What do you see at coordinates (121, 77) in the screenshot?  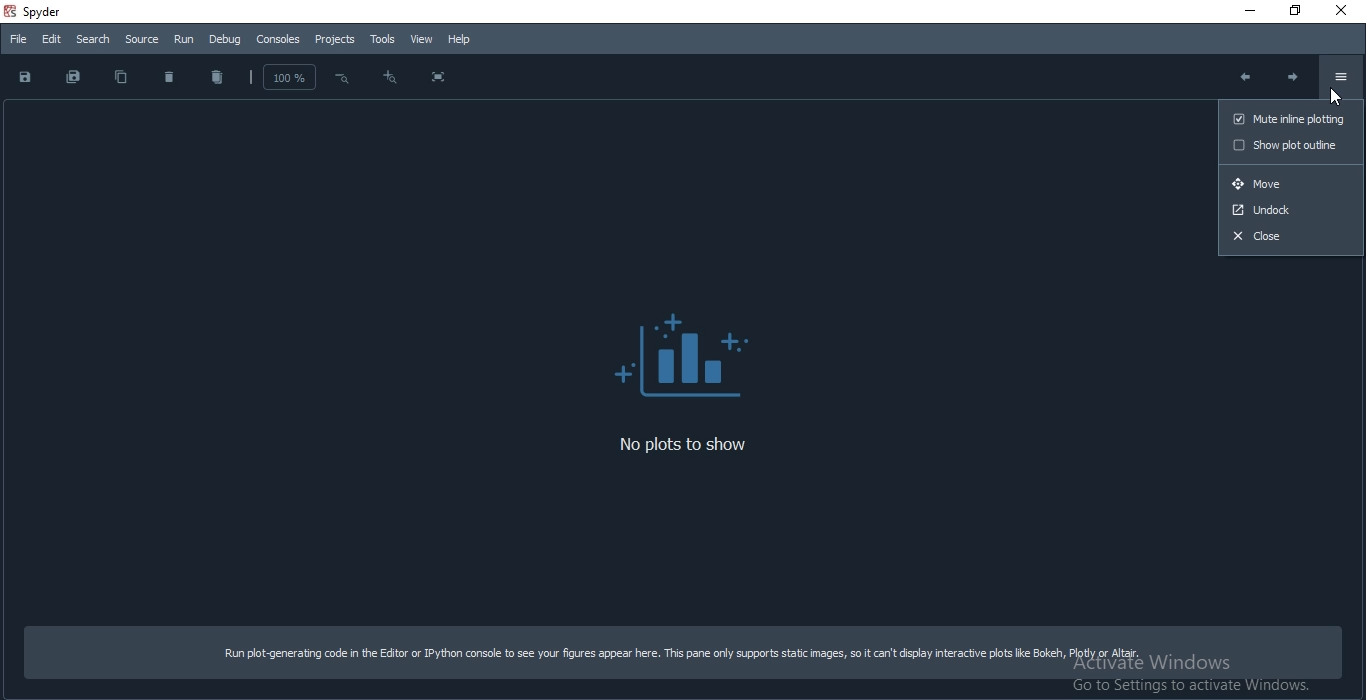 I see `Copy` at bounding box center [121, 77].